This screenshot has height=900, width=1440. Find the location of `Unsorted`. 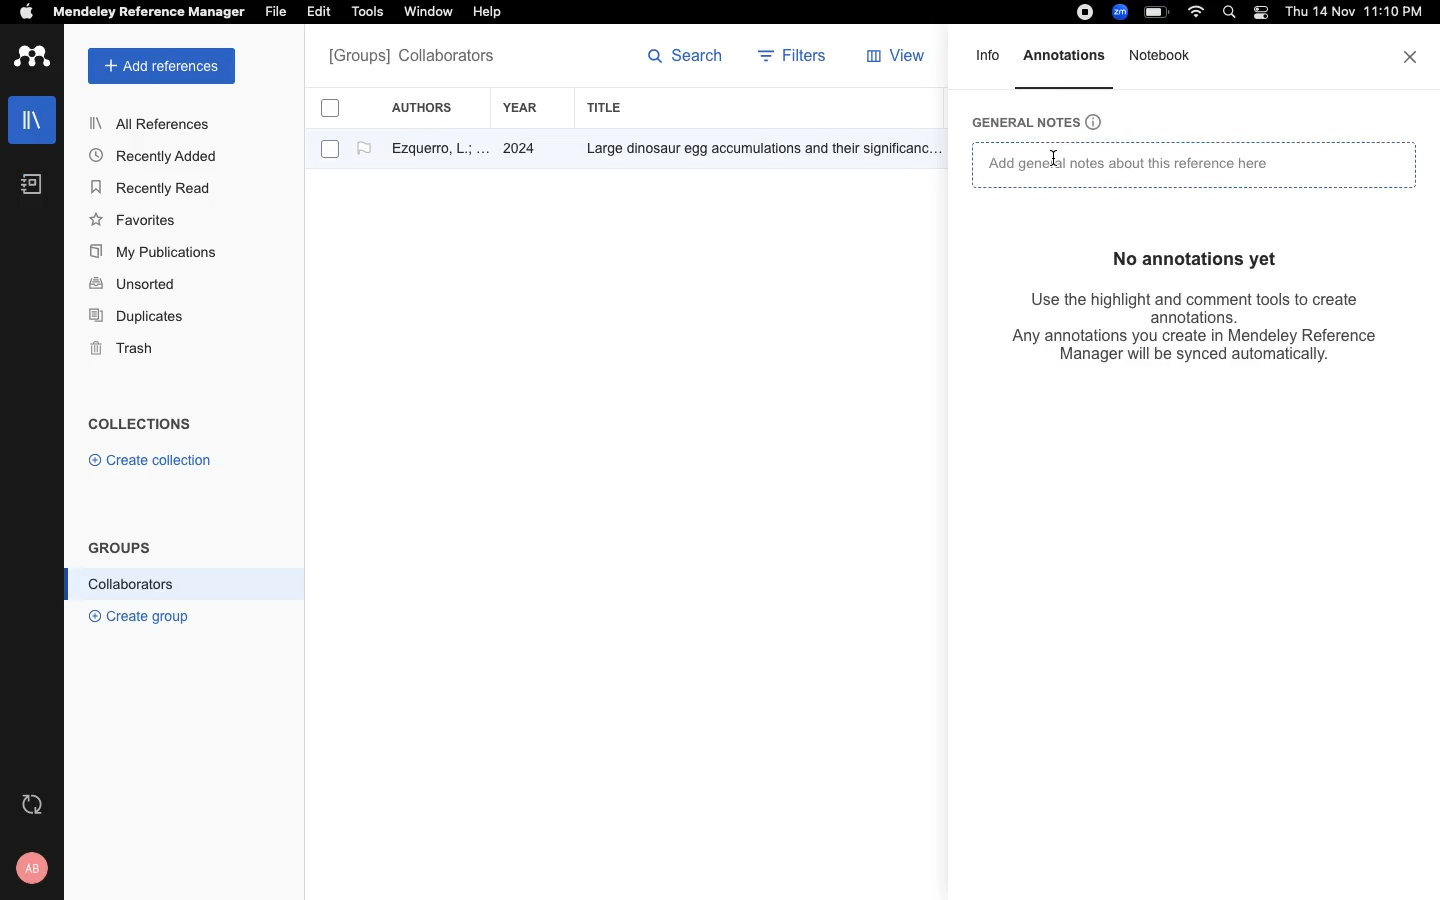

Unsorted is located at coordinates (135, 285).